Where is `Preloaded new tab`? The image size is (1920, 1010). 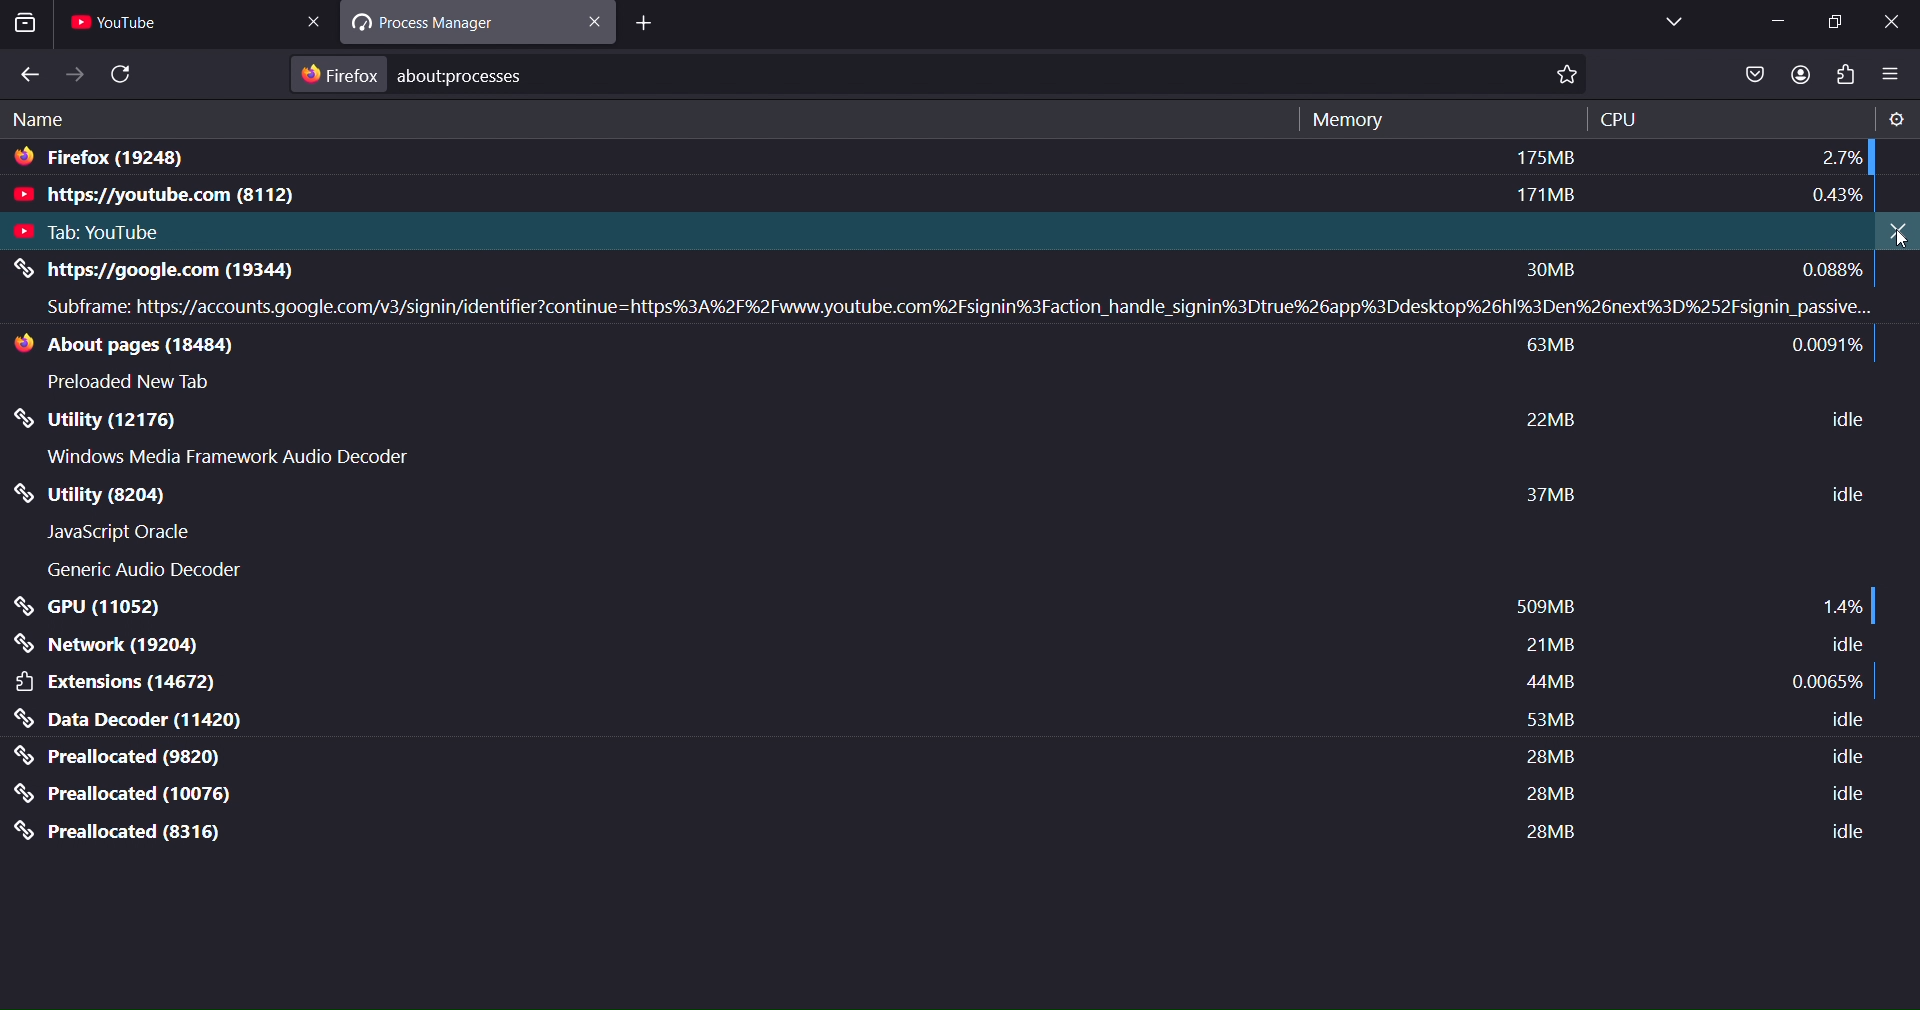 Preloaded new tab is located at coordinates (136, 382).